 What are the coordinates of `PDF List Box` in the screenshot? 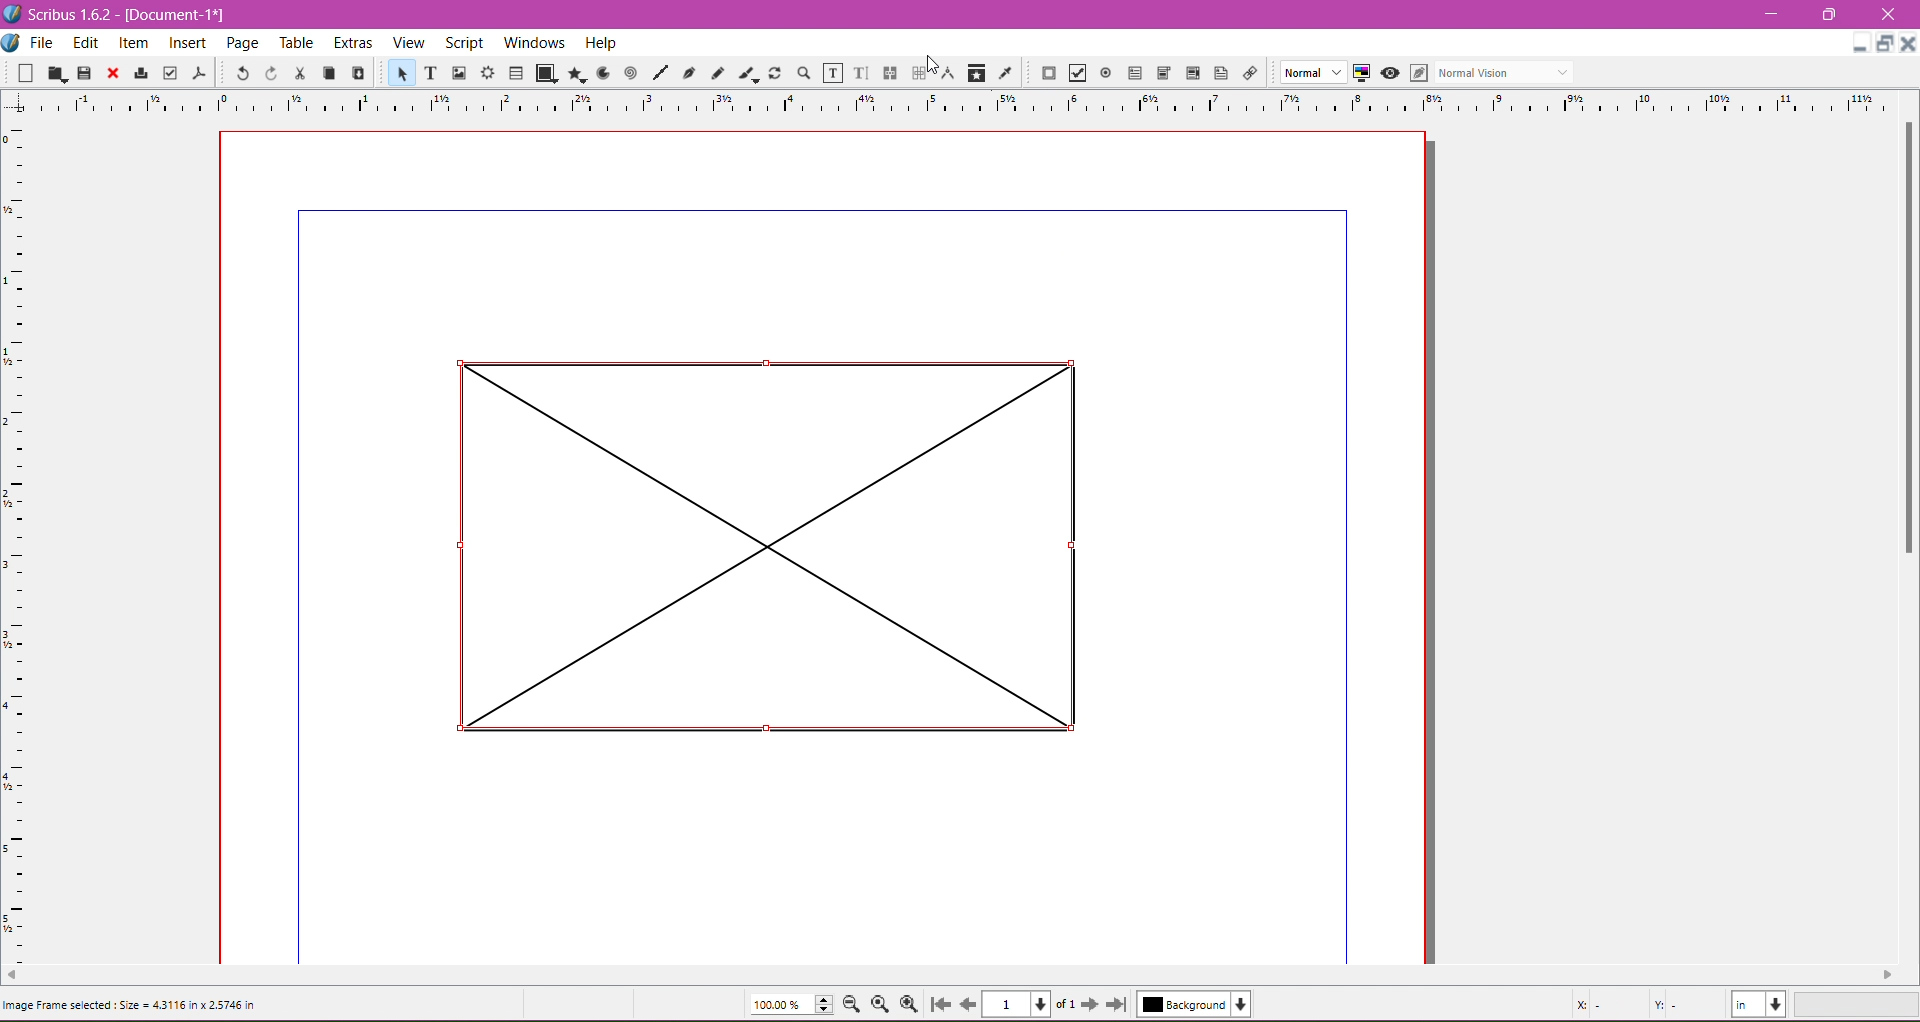 It's located at (1192, 72).